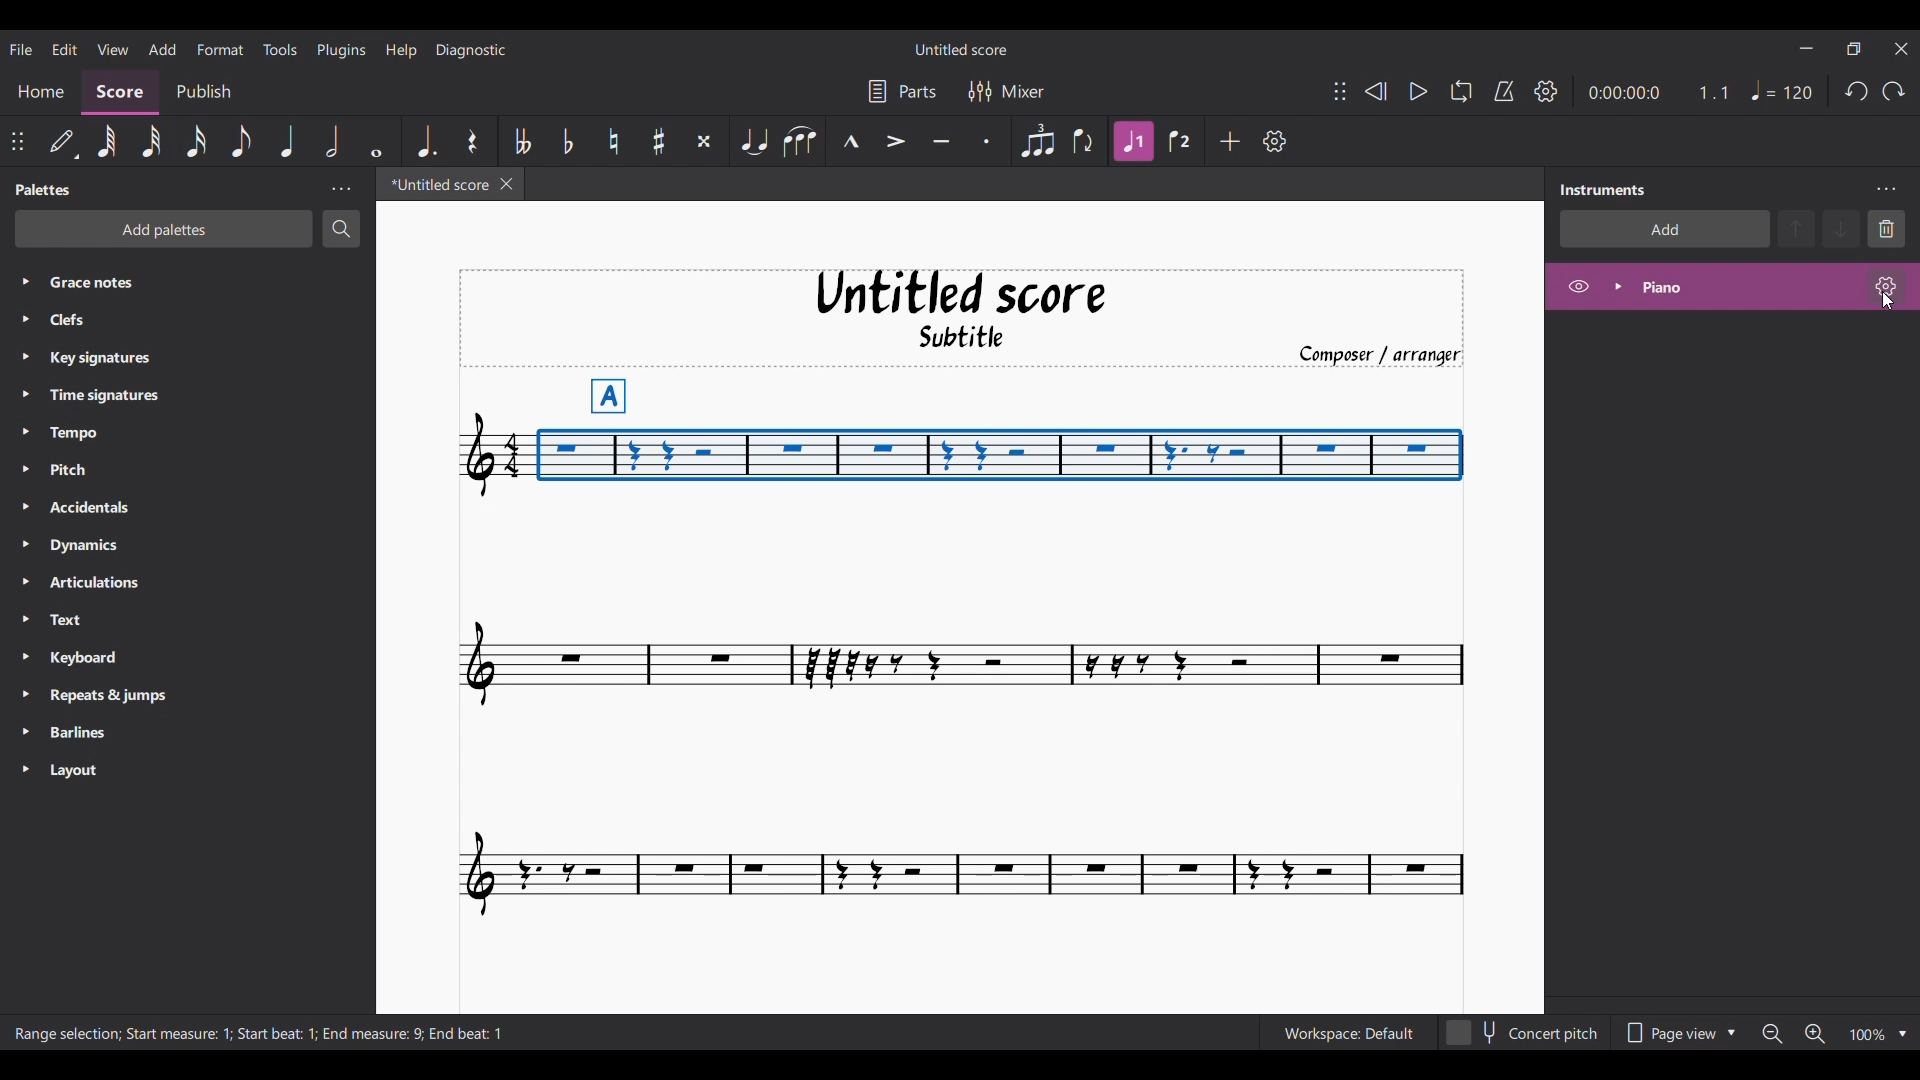 The image size is (1920, 1080). Describe the element at coordinates (472, 141) in the screenshot. I see `Rest` at that location.